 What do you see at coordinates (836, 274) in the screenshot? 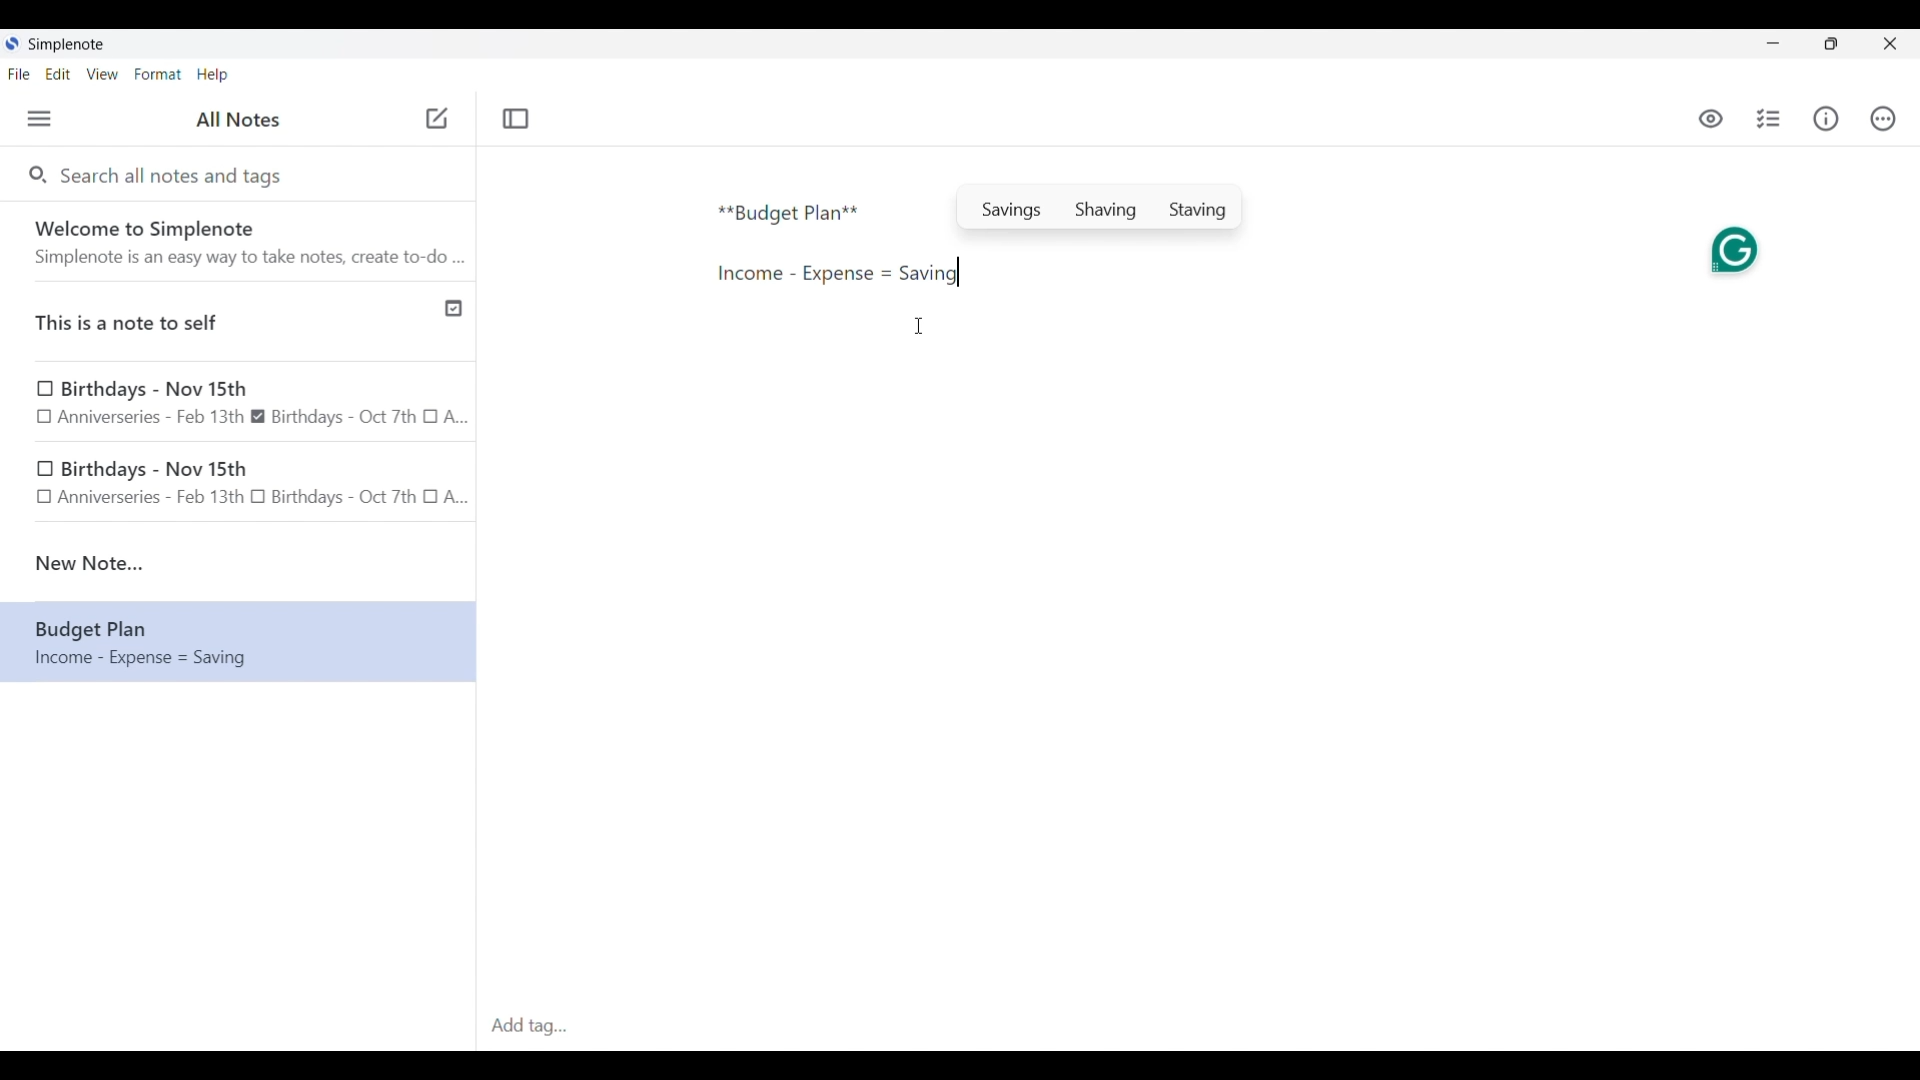
I see `More text typed in` at bounding box center [836, 274].